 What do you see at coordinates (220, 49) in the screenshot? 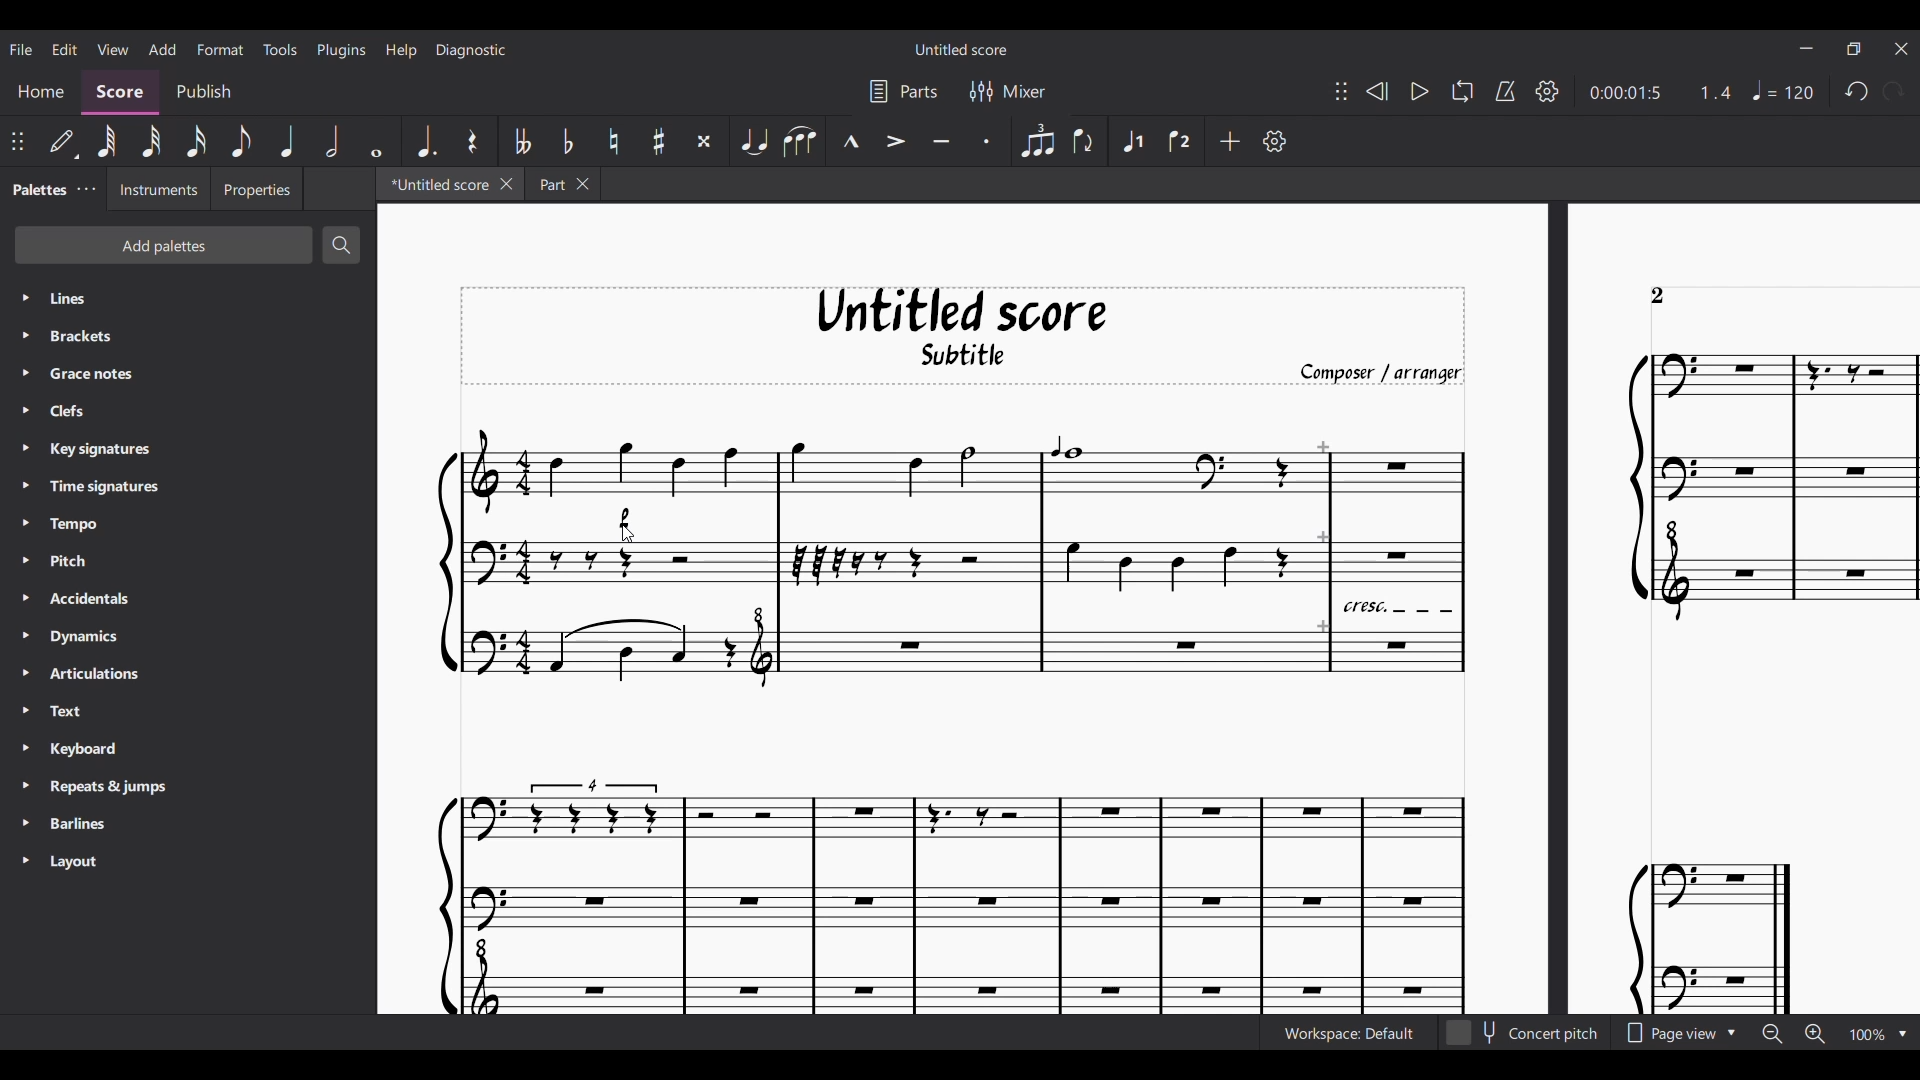
I see `Format menu` at bounding box center [220, 49].